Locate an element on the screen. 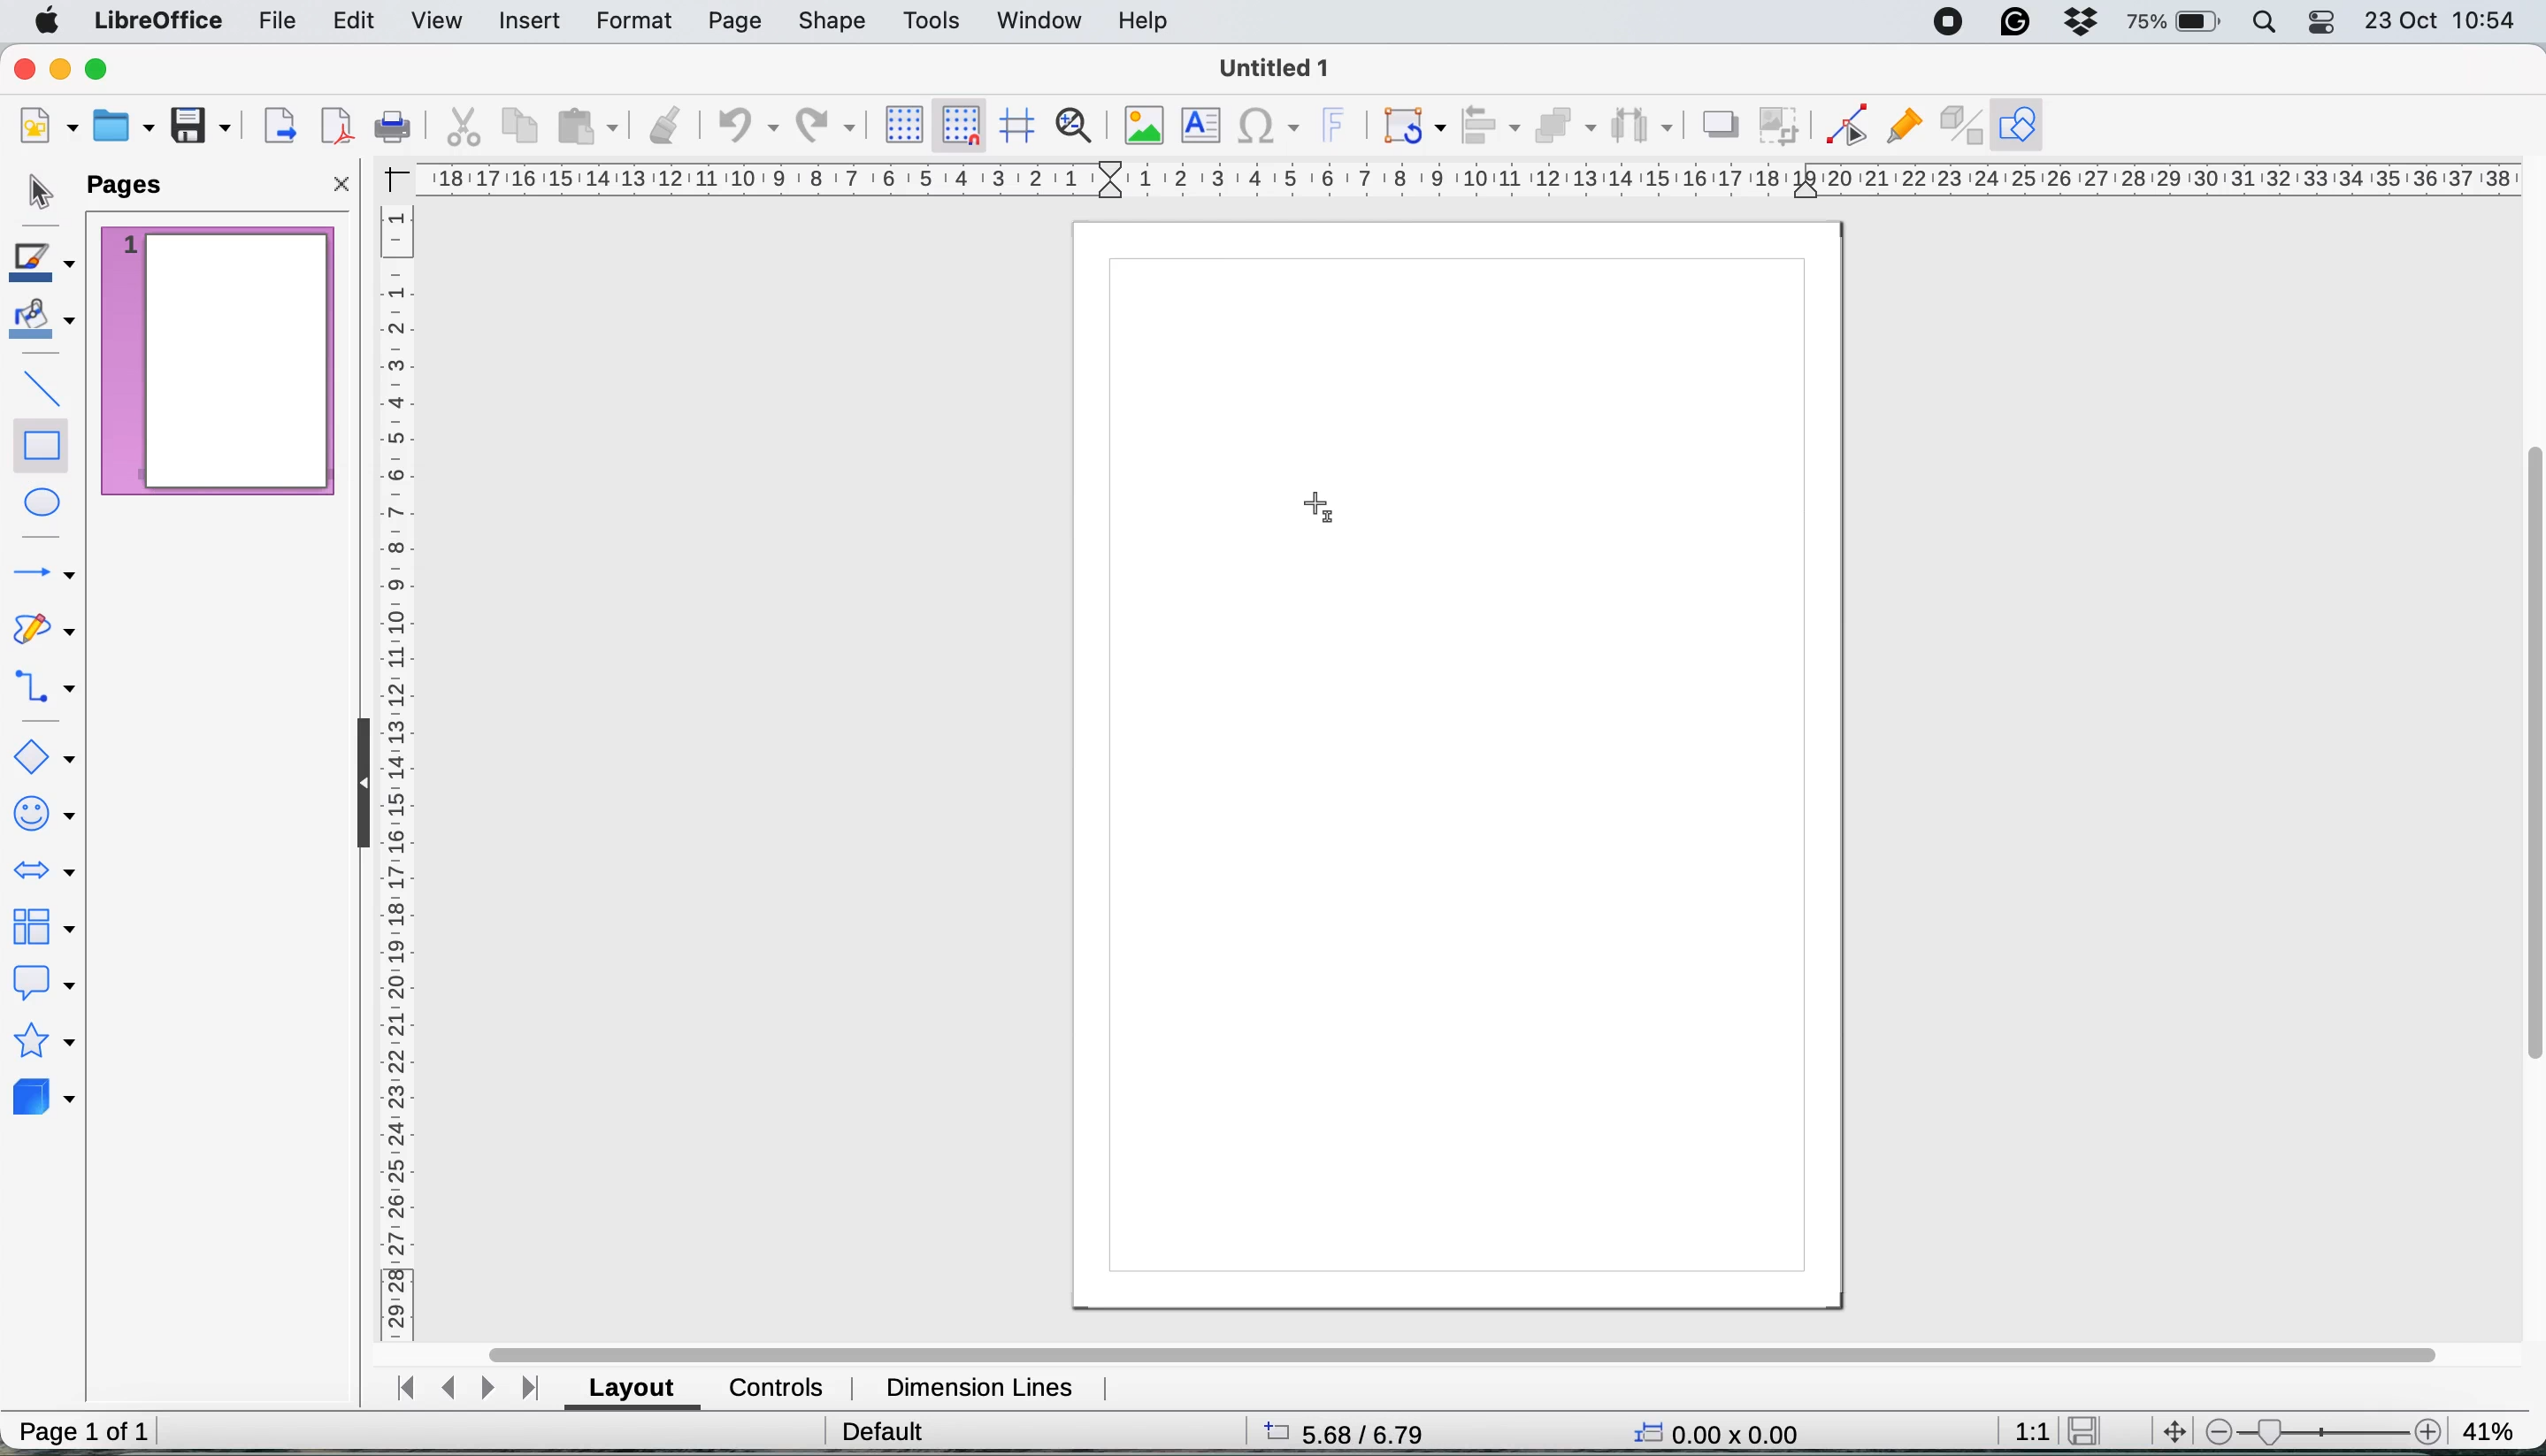 This screenshot has width=2546, height=1456. current page is located at coordinates (217, 360).